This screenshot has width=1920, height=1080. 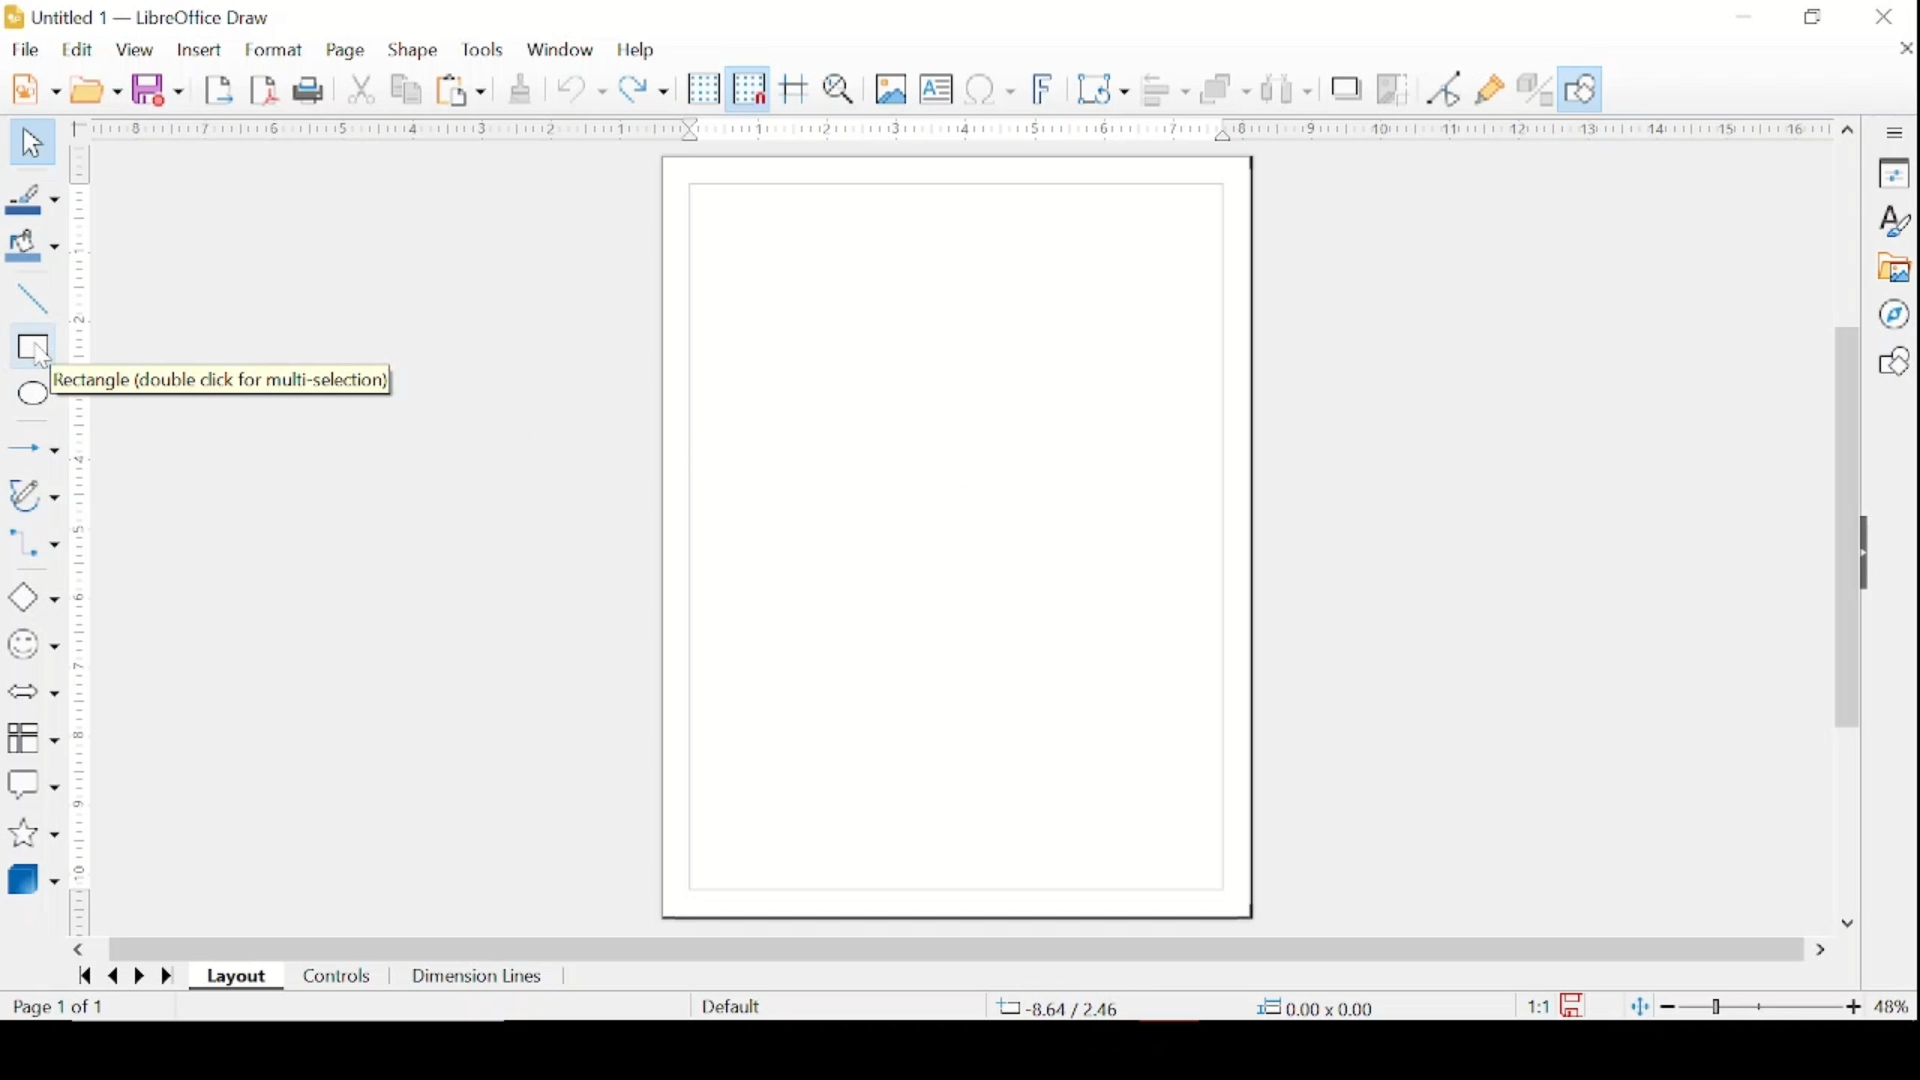 What do you see at coordinates (1872, 554) in the screenshot?
I see `drag handle` at bounding box center [1872, 554].